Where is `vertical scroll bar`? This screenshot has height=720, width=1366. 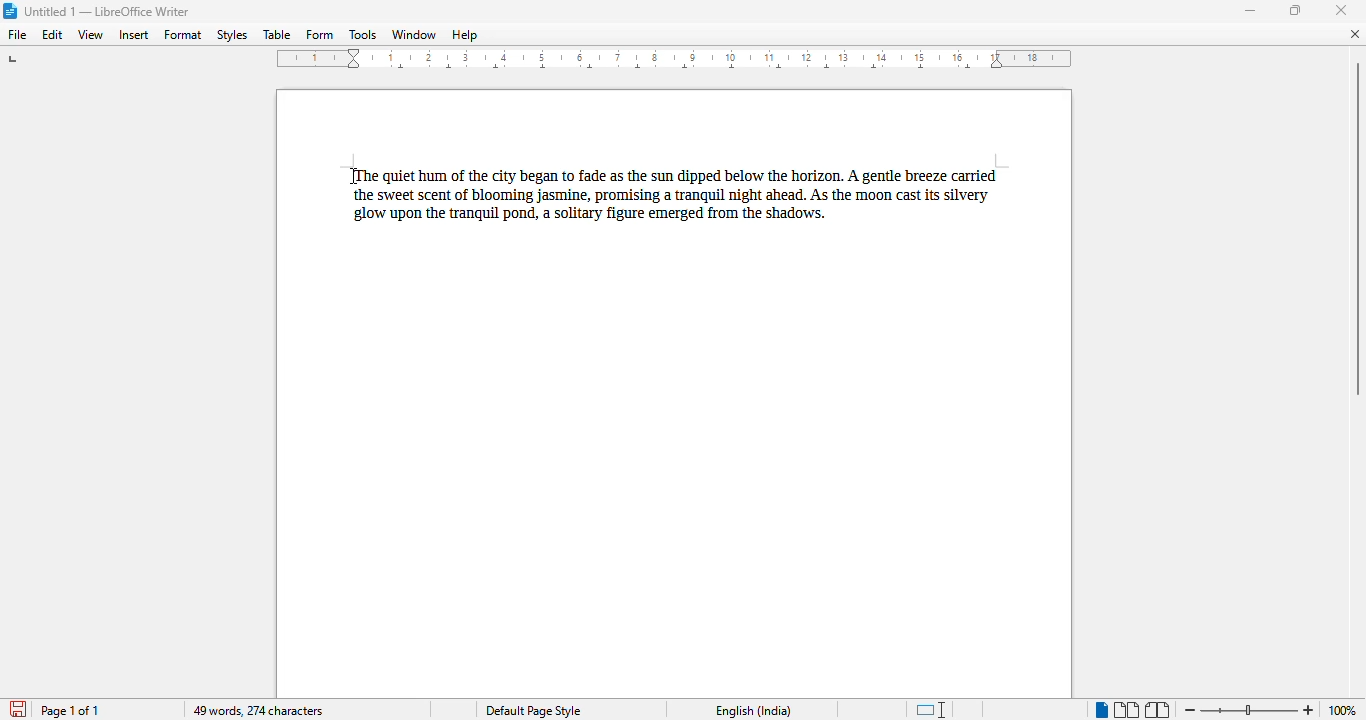 vertical scroll bar is located at coordinates (1357, 228).